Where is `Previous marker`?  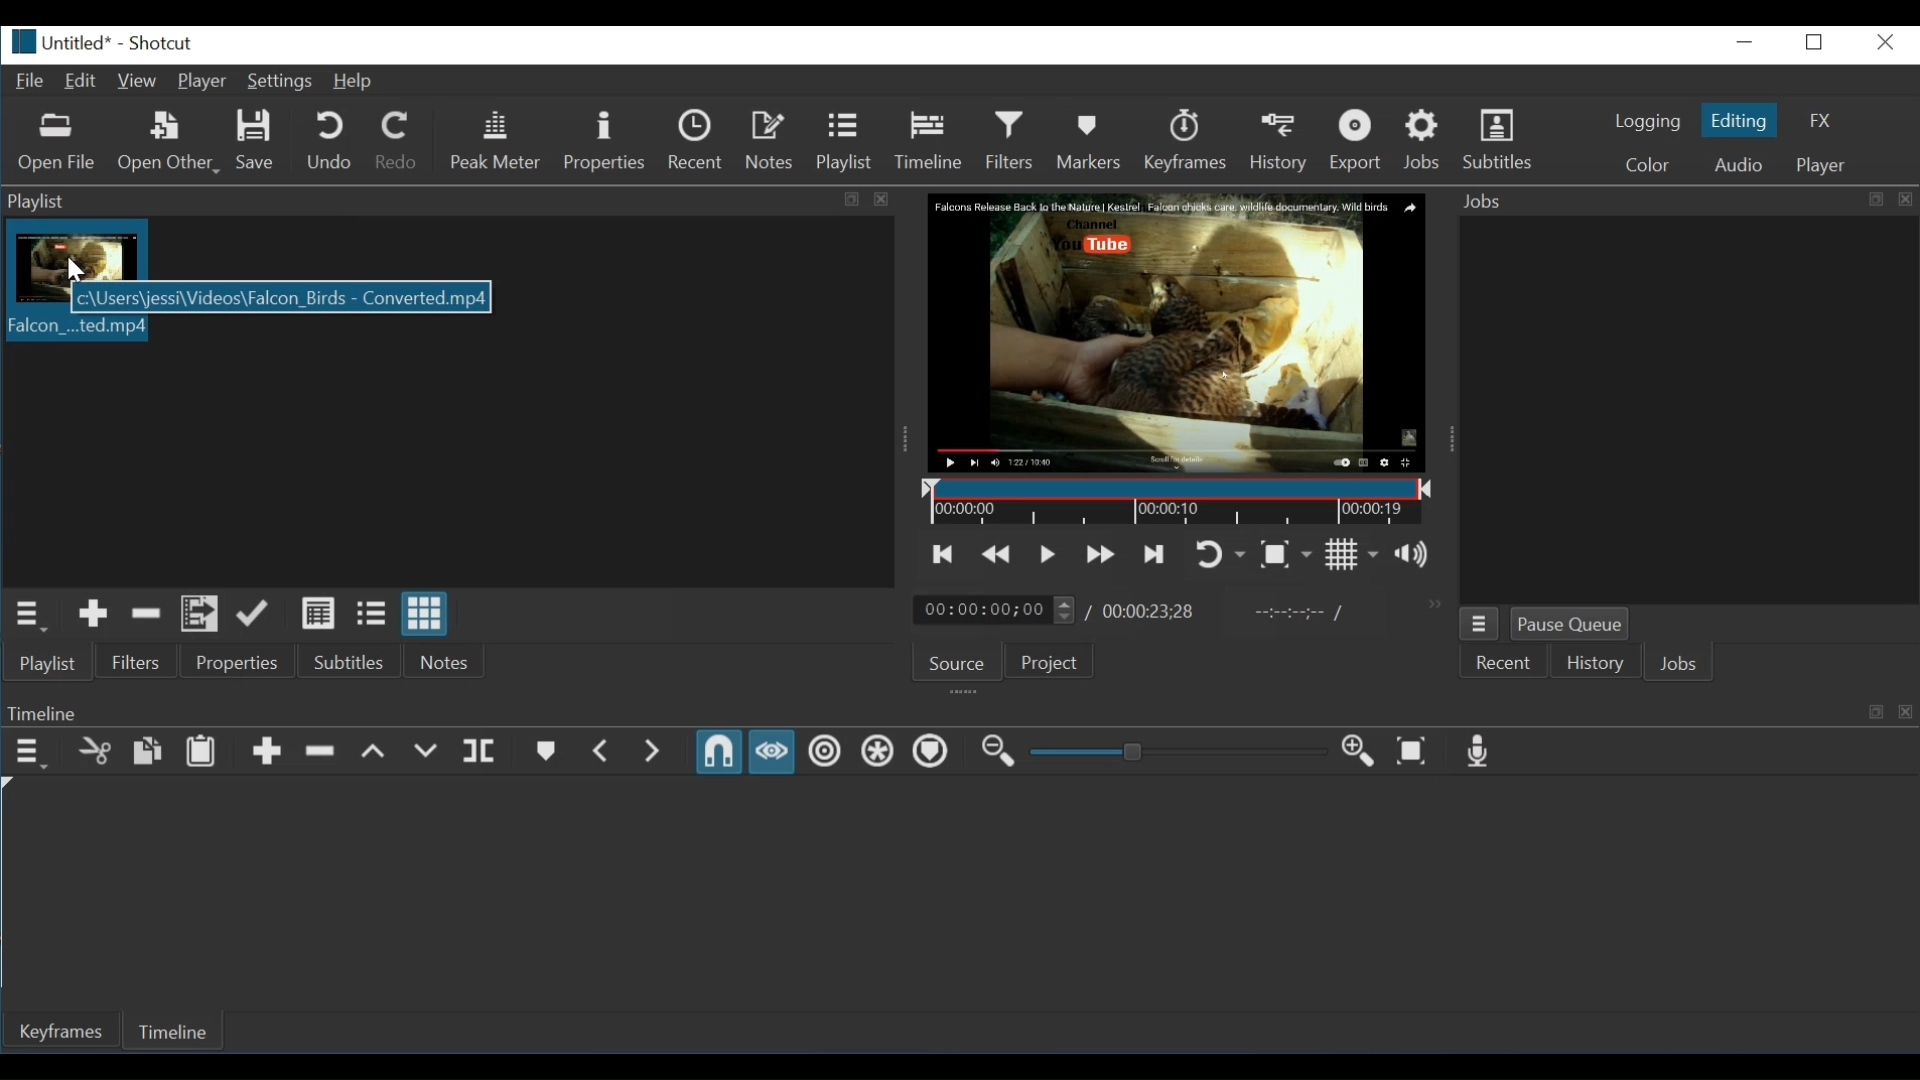 Previous marker is located at coordinates (604, 752).